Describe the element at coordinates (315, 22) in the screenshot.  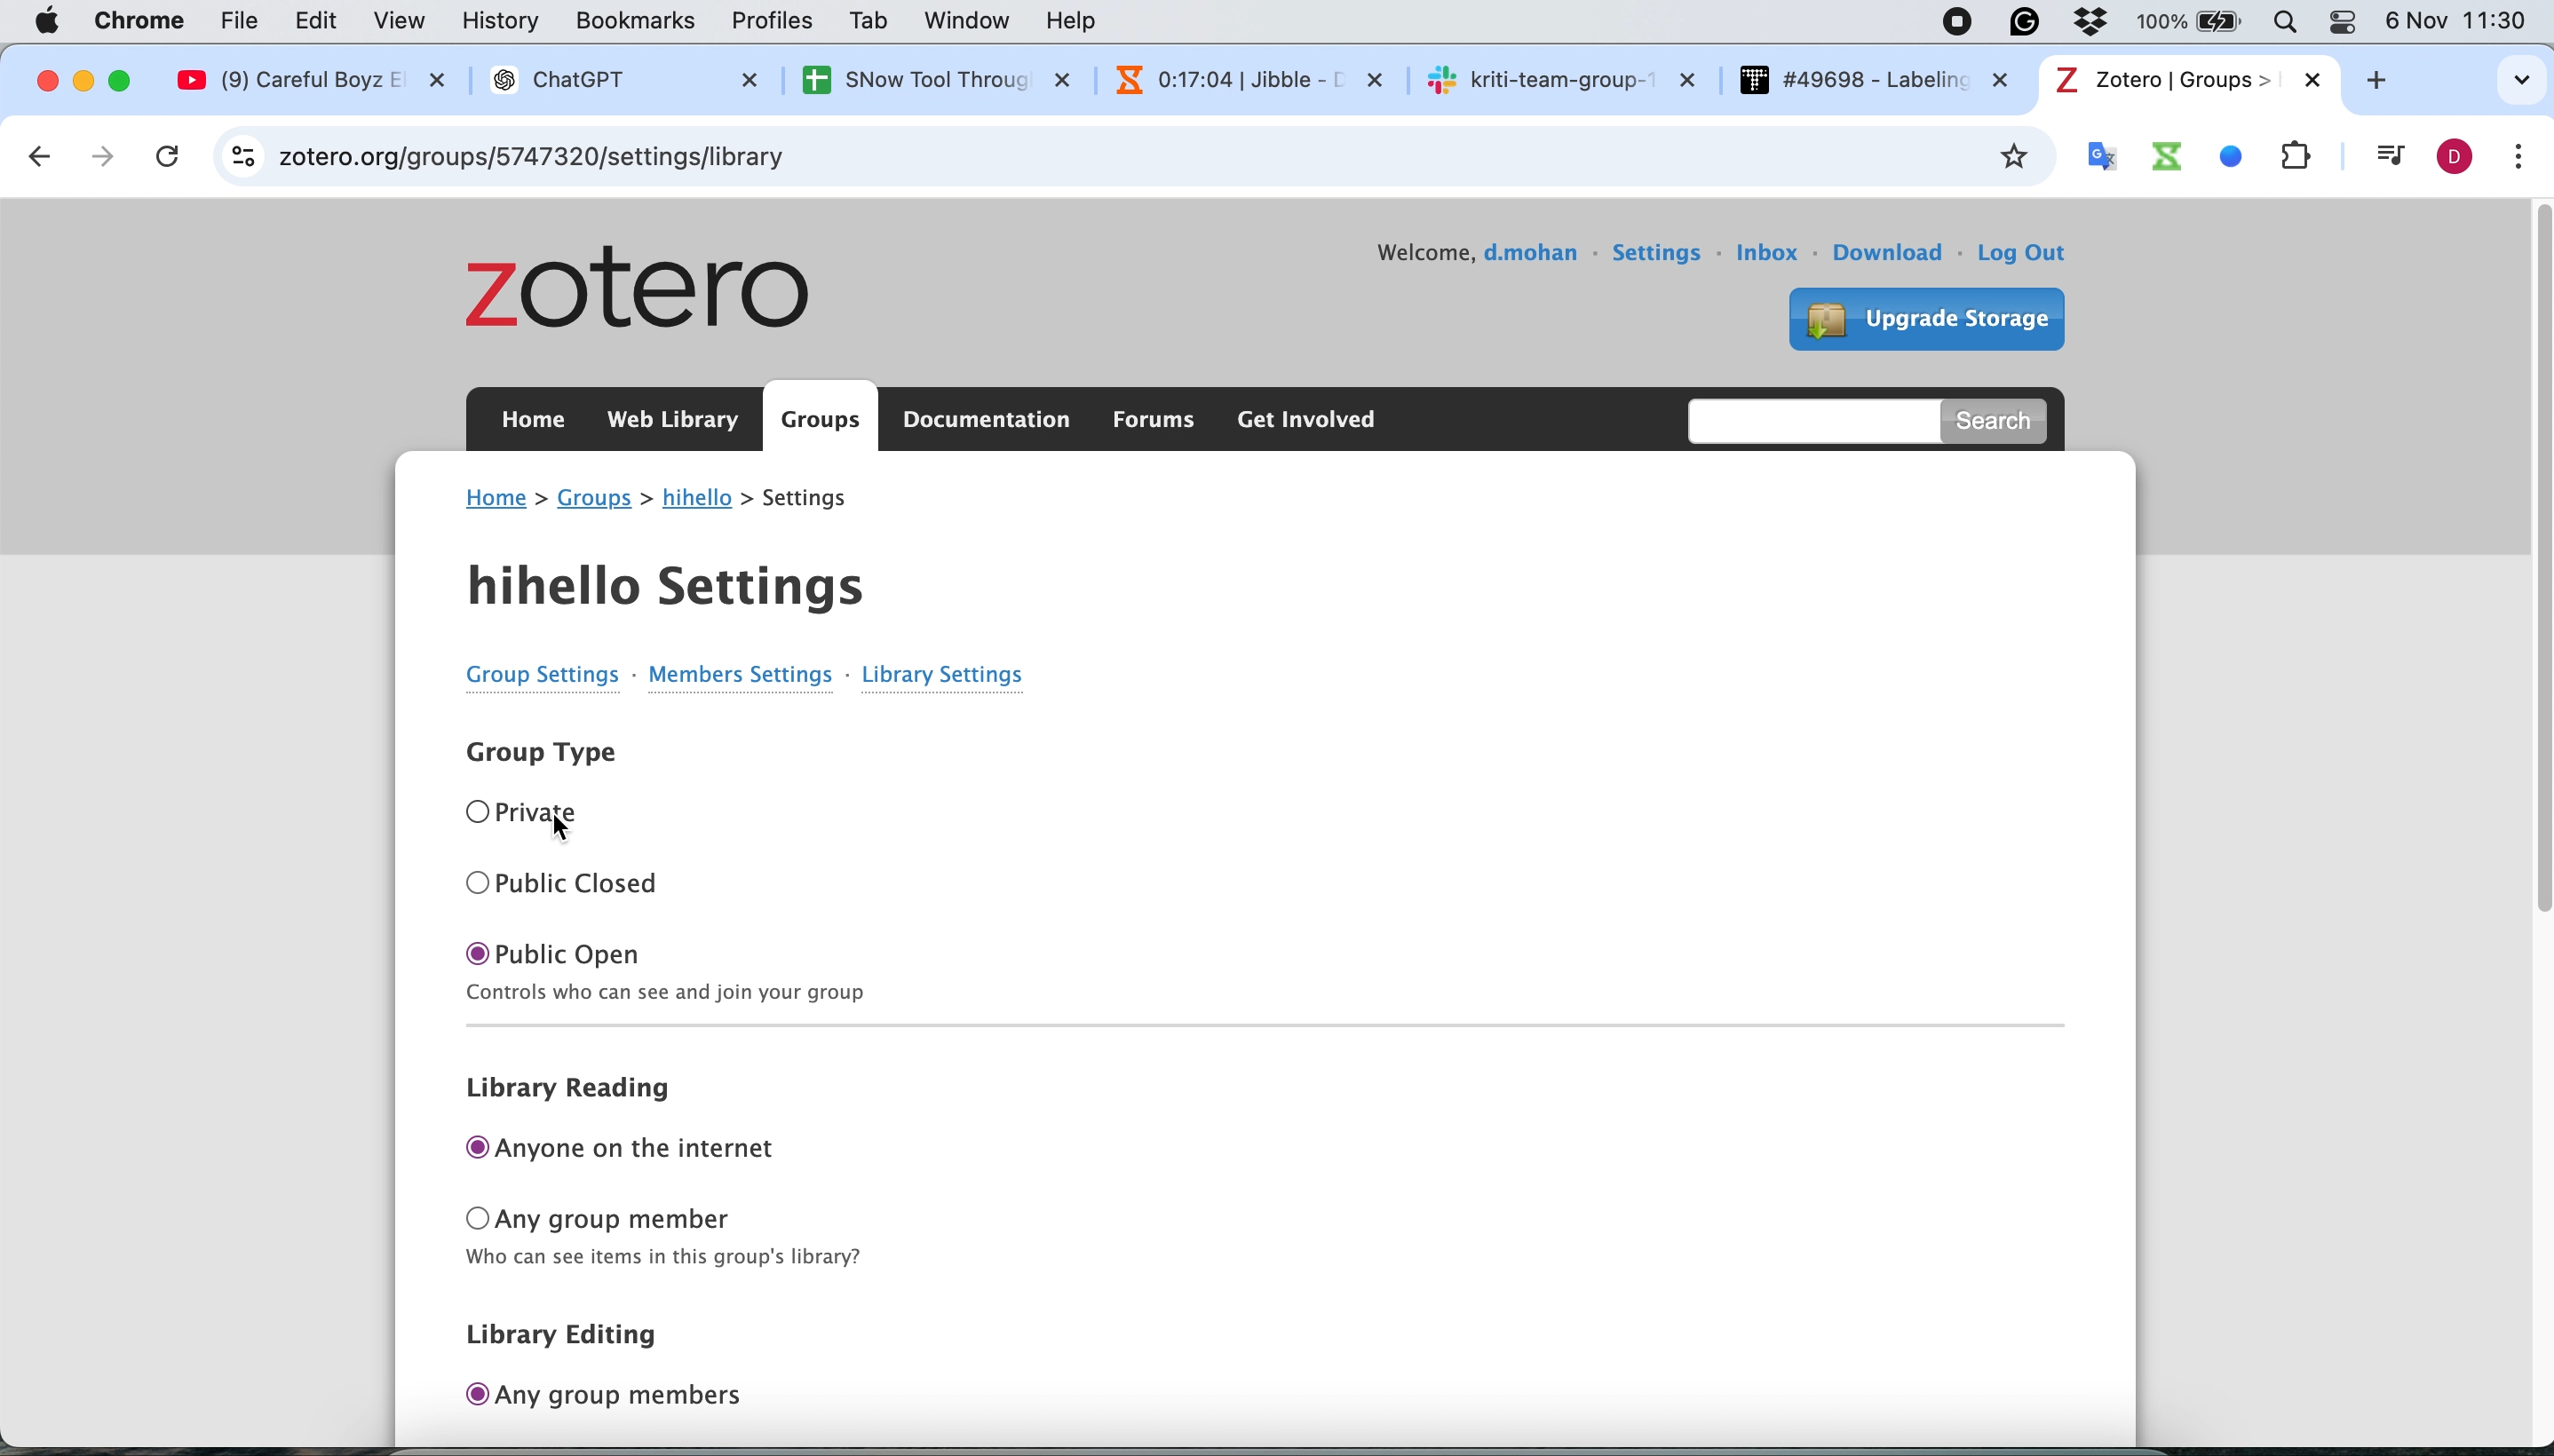
I see `edit` at that location.